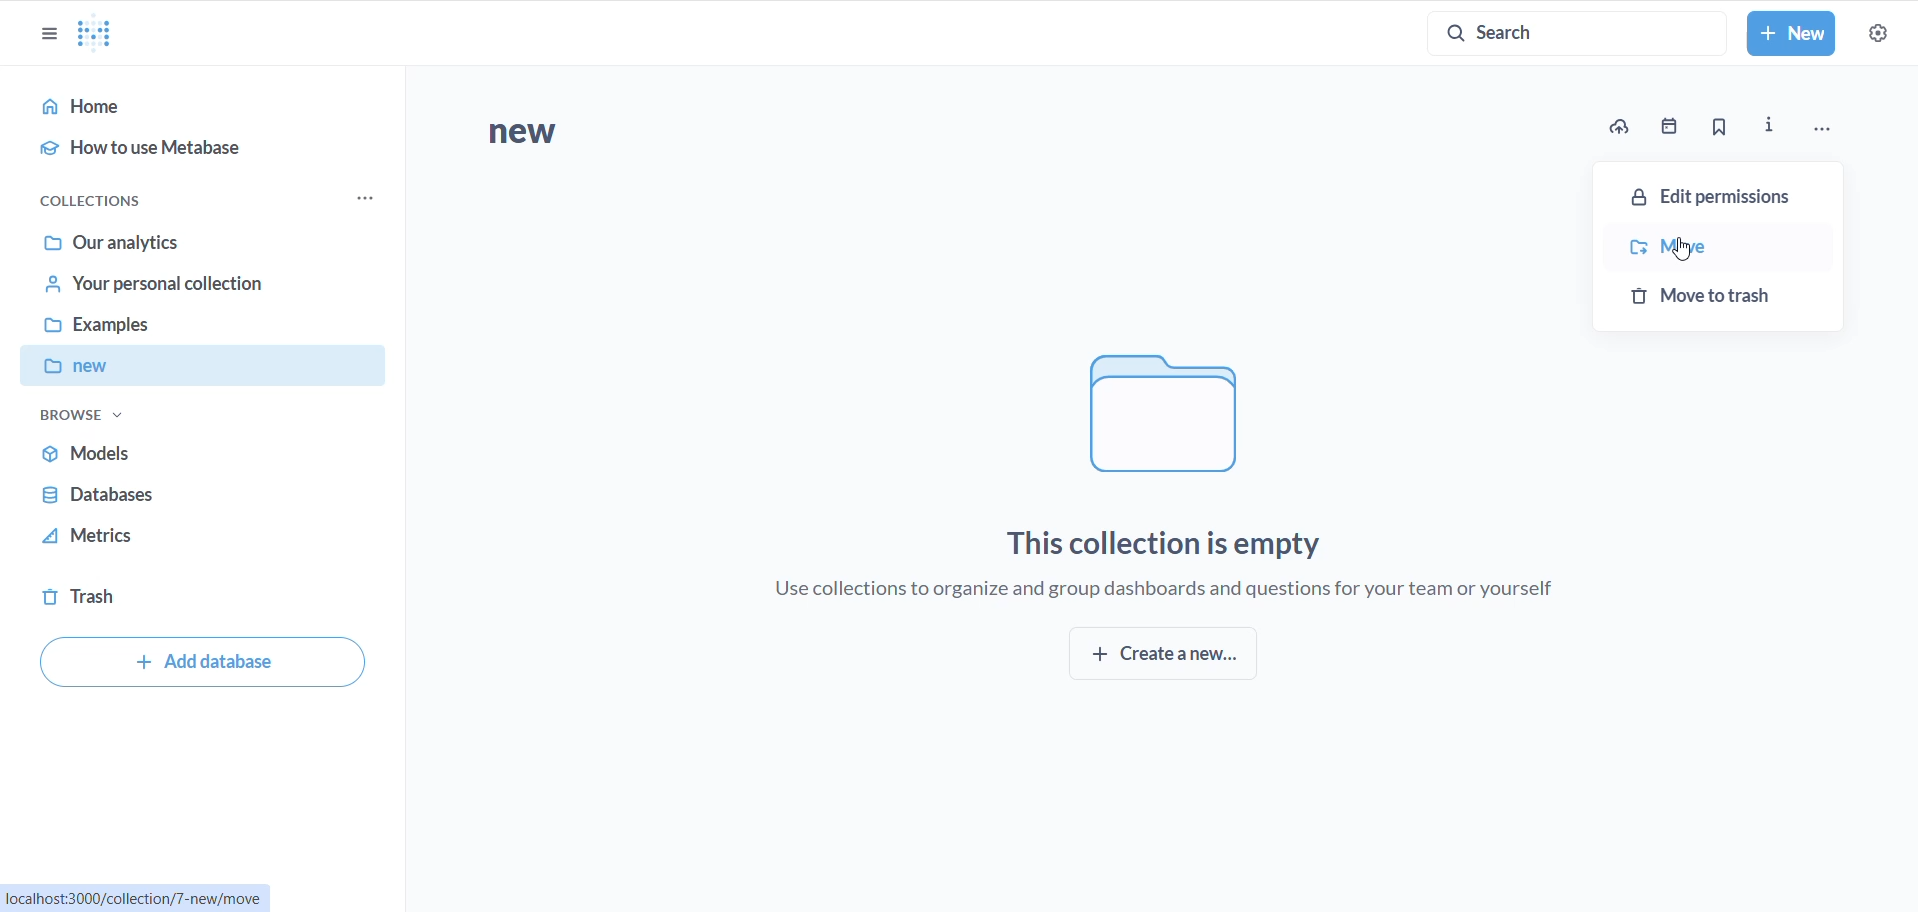  Describe the element at coordinates (1675, 128) in the screenshot. I see `date` at that location.